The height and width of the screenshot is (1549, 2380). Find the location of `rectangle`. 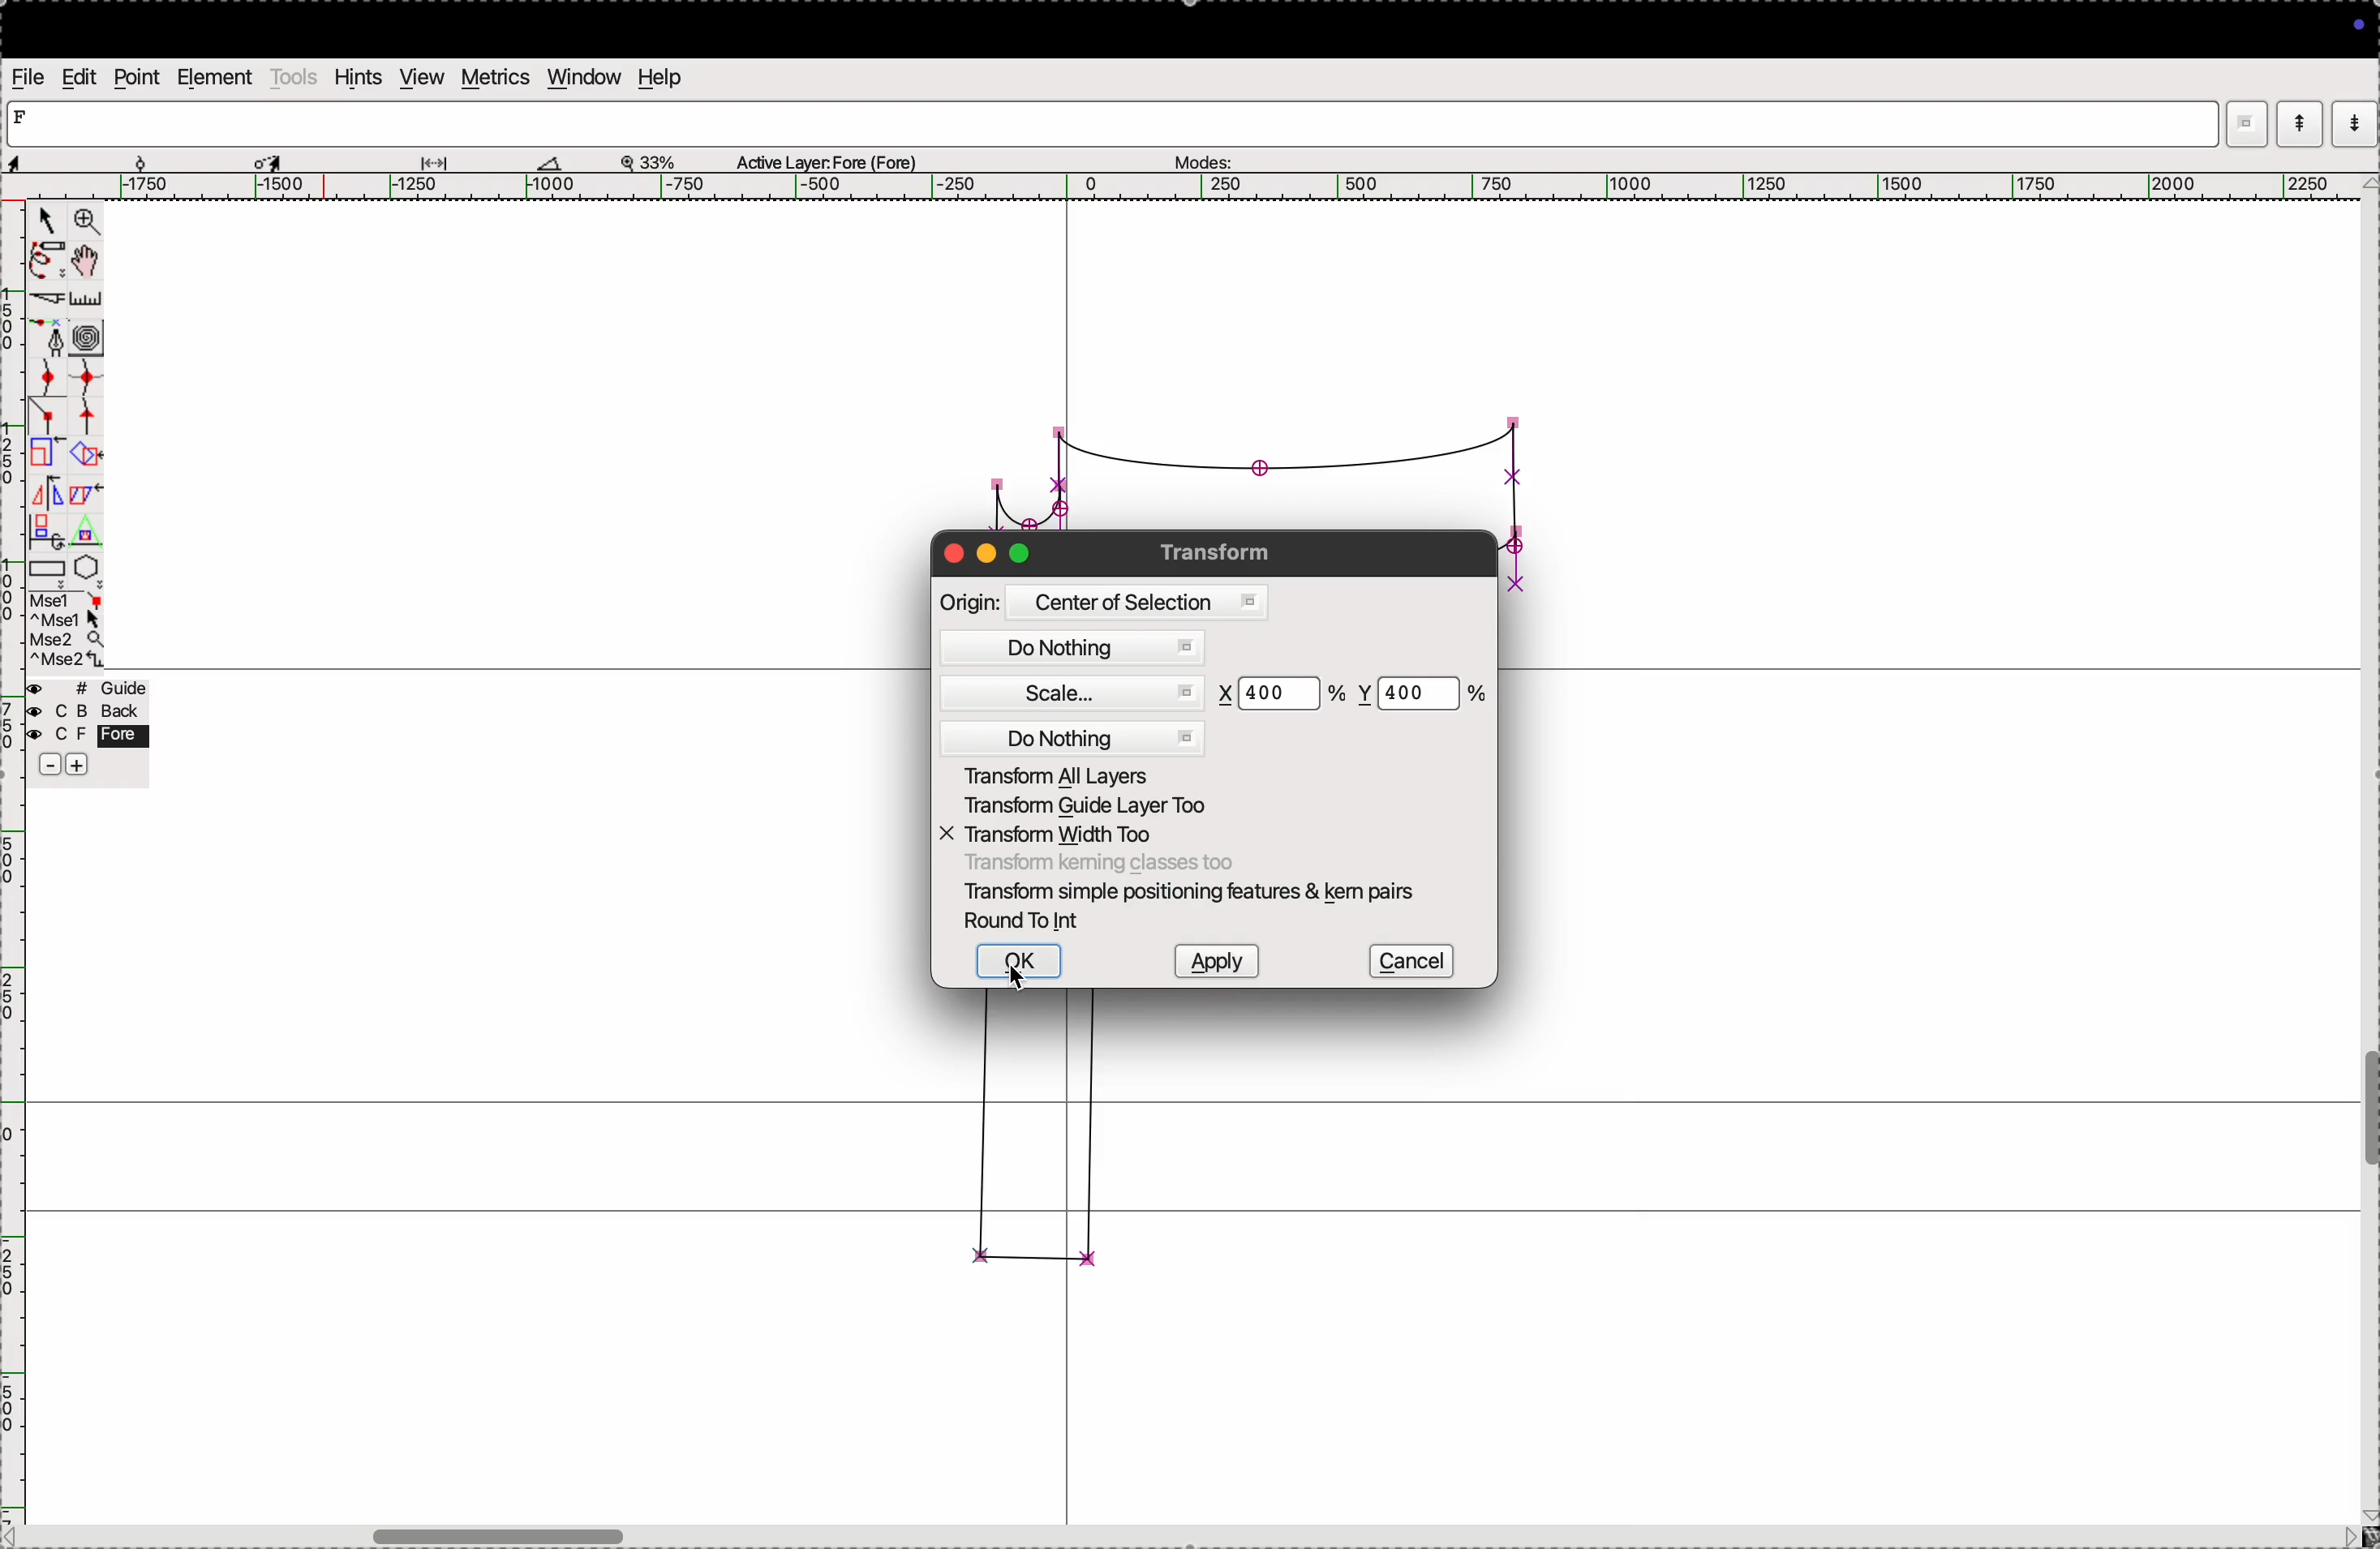

rectangle is located at coordinates (47, 572).